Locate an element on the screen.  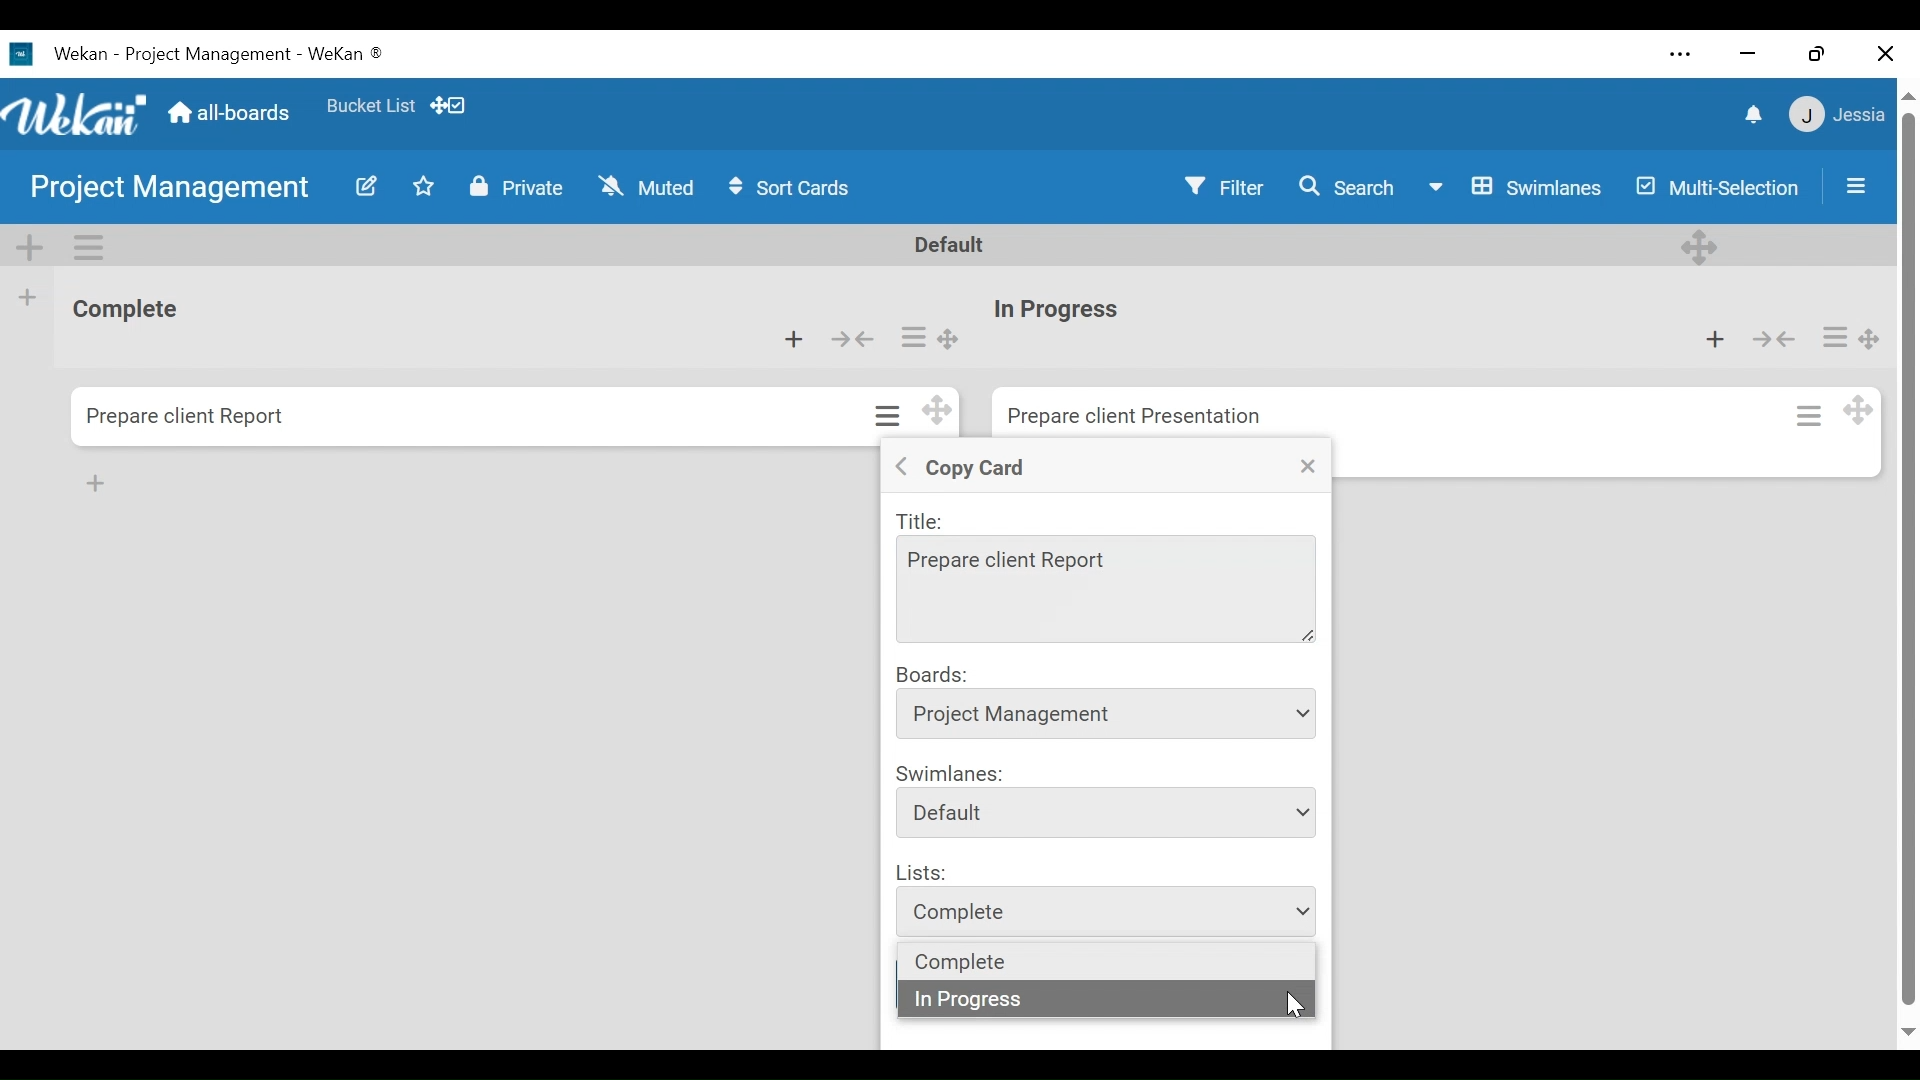
Close is located at coordinates (1309, 467).